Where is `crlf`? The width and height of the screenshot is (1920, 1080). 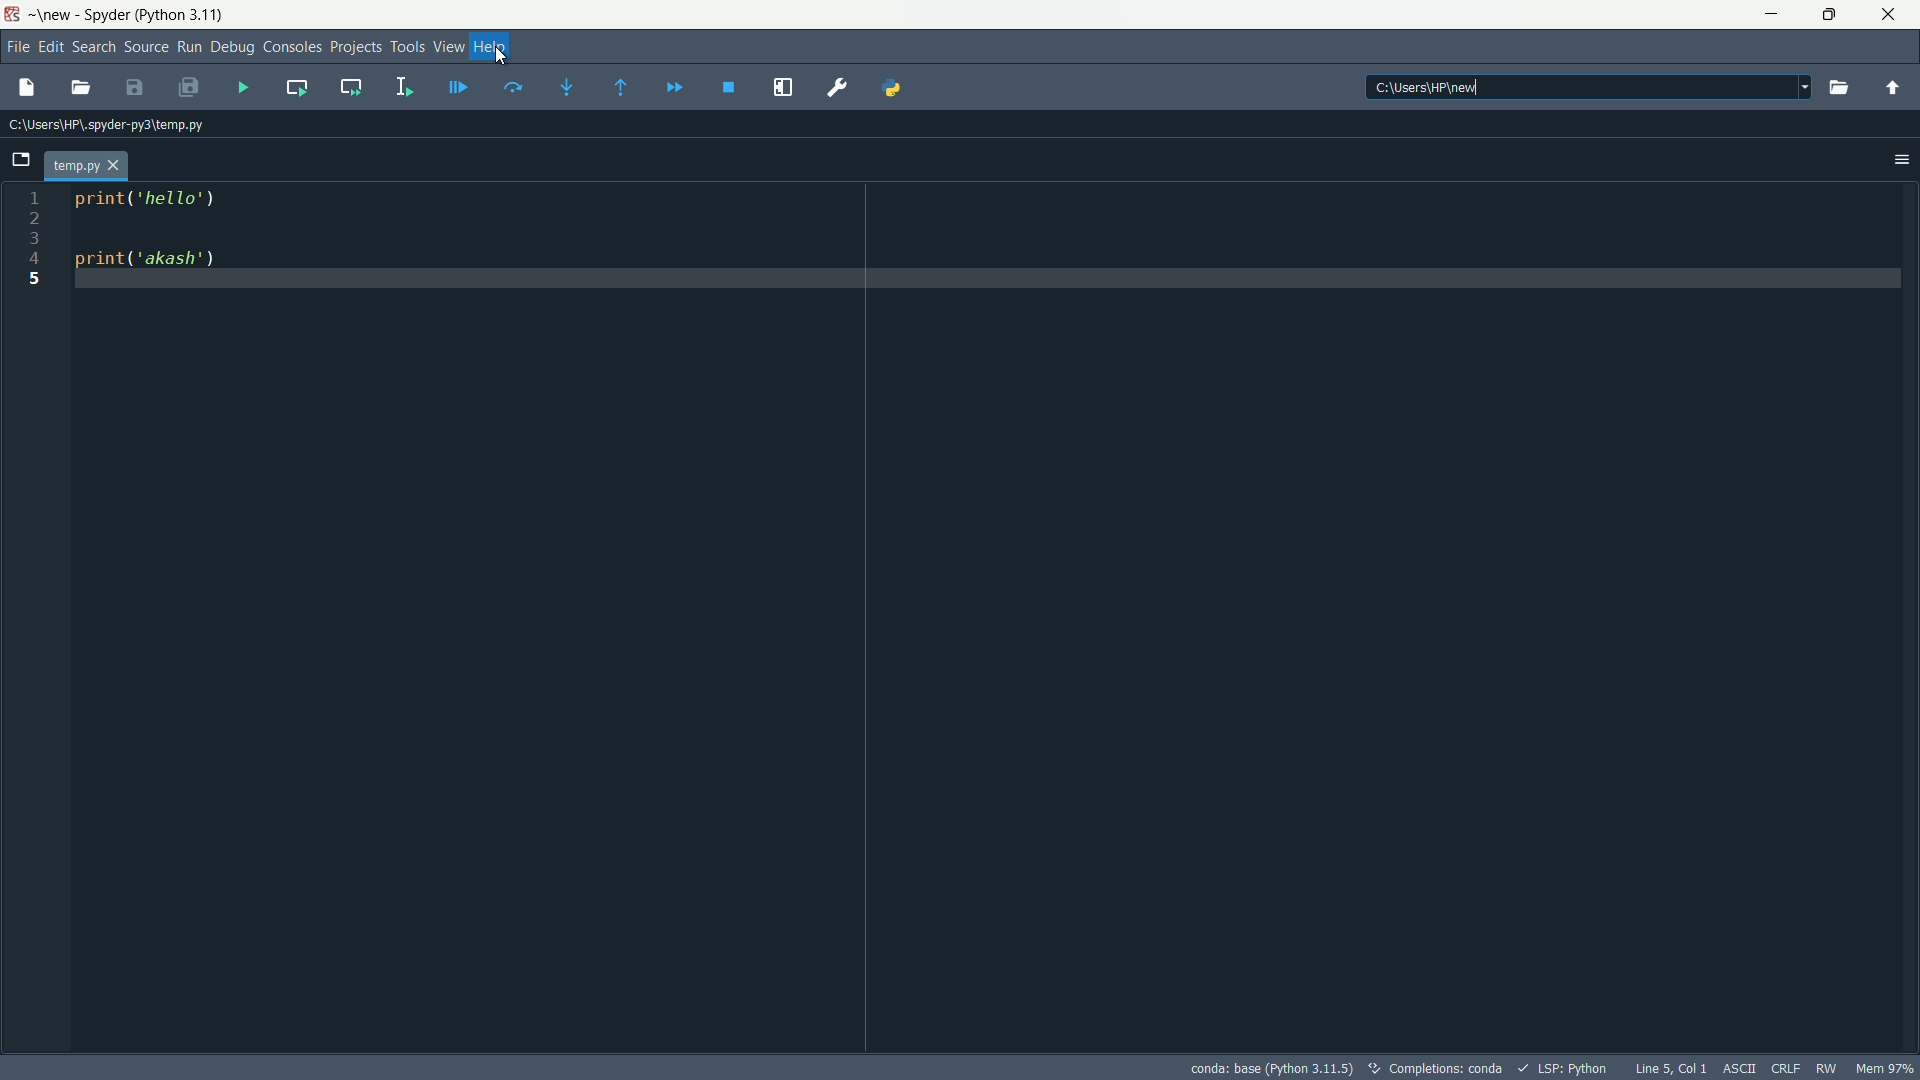
crlf is located at coordinates (1785, 1068).